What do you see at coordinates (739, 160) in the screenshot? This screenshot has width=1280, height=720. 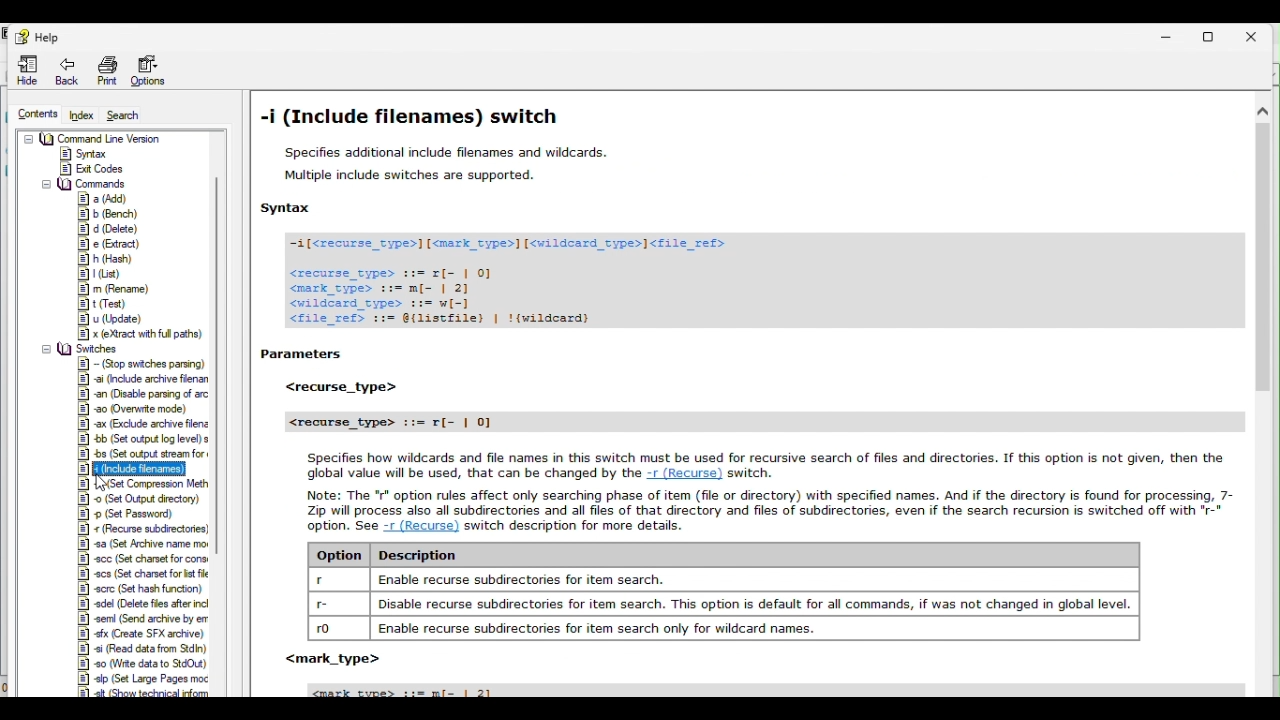 I see `Include file name page` at bounding box center [739, 160].